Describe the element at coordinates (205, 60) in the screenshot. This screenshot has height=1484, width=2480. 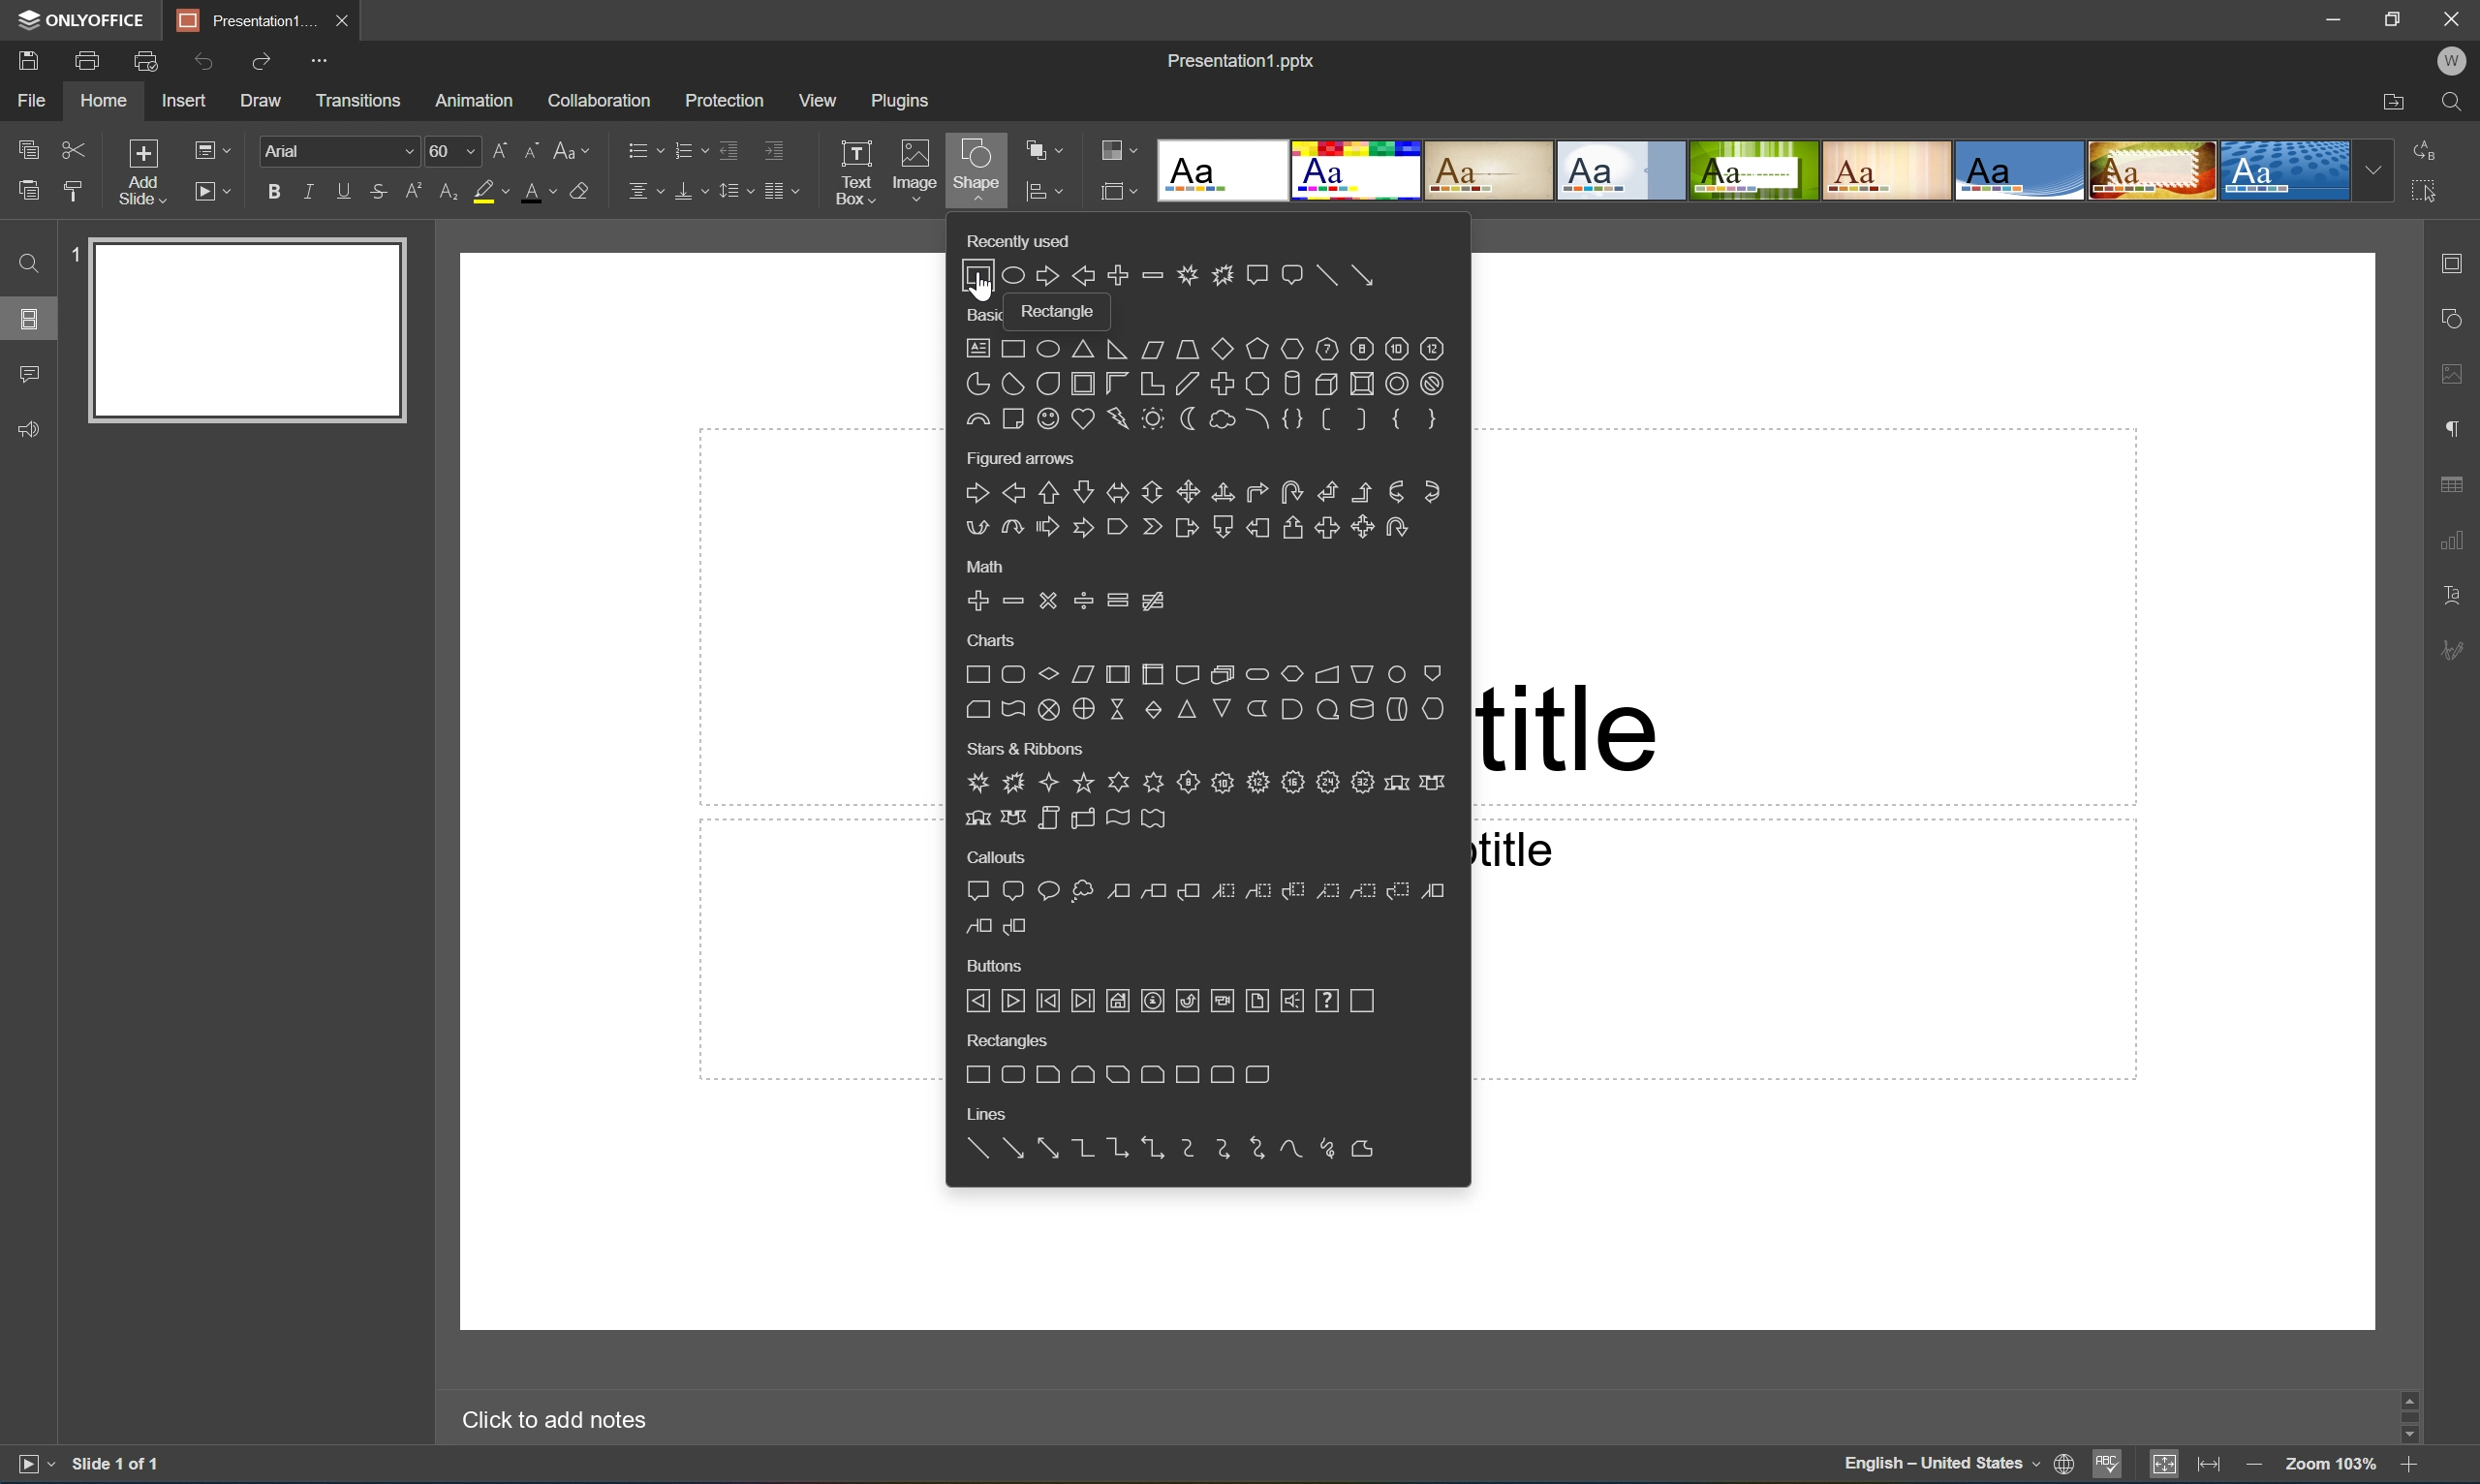
I see `Undo` at that location.